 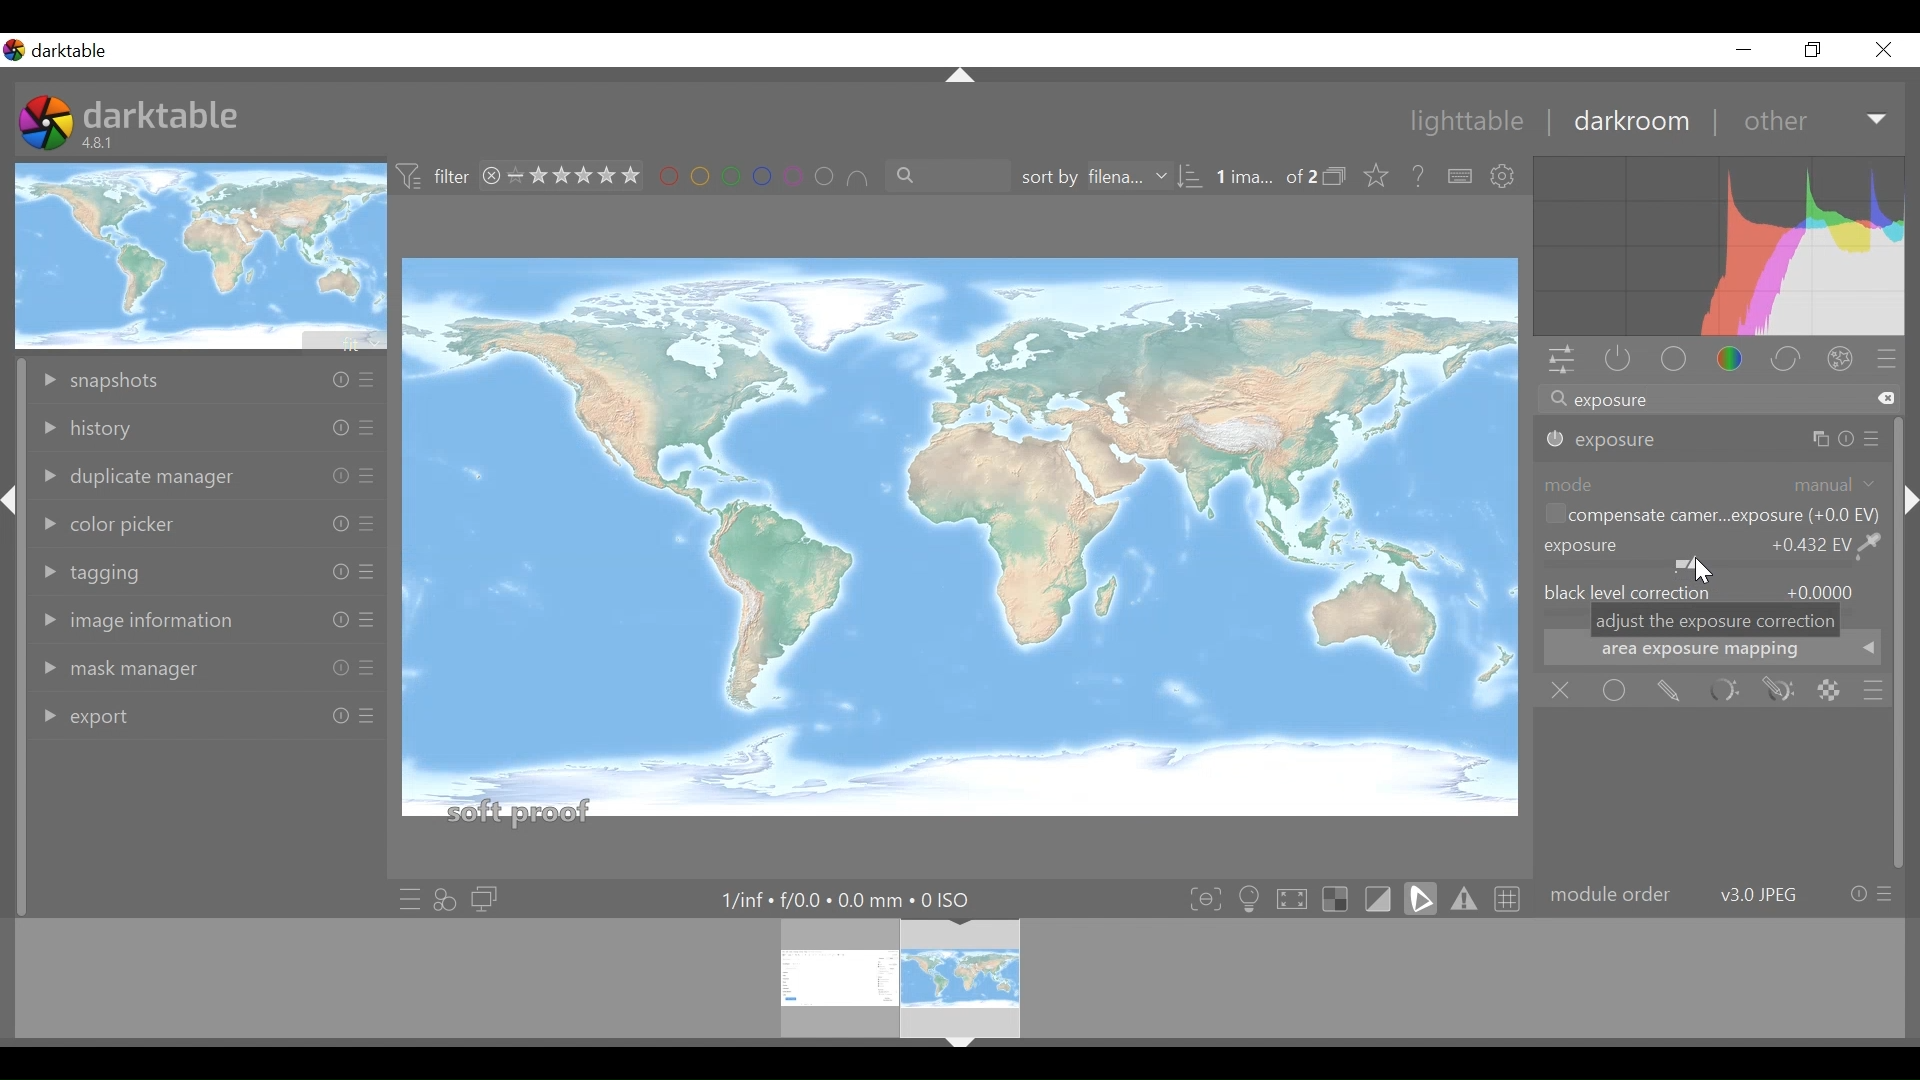 I want to click on Other, so click(x=1816, y=120).